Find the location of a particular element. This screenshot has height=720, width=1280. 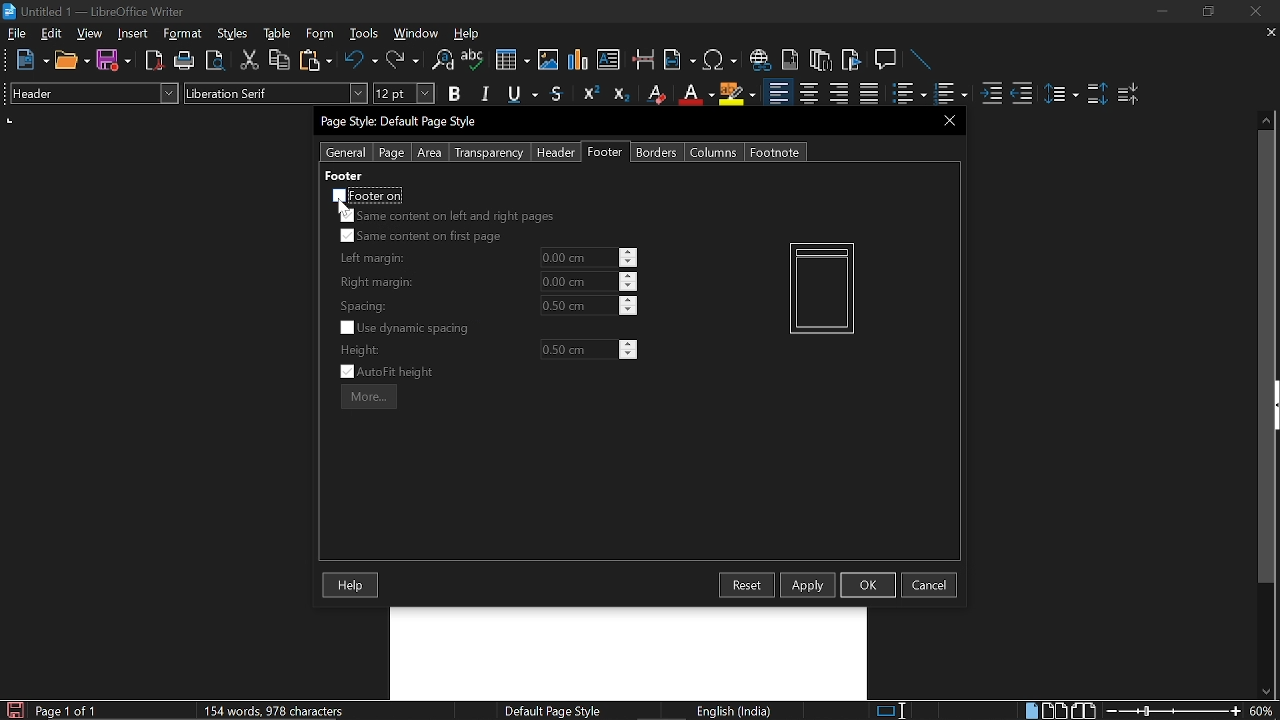

Align left is located at coordinates (778, 94).